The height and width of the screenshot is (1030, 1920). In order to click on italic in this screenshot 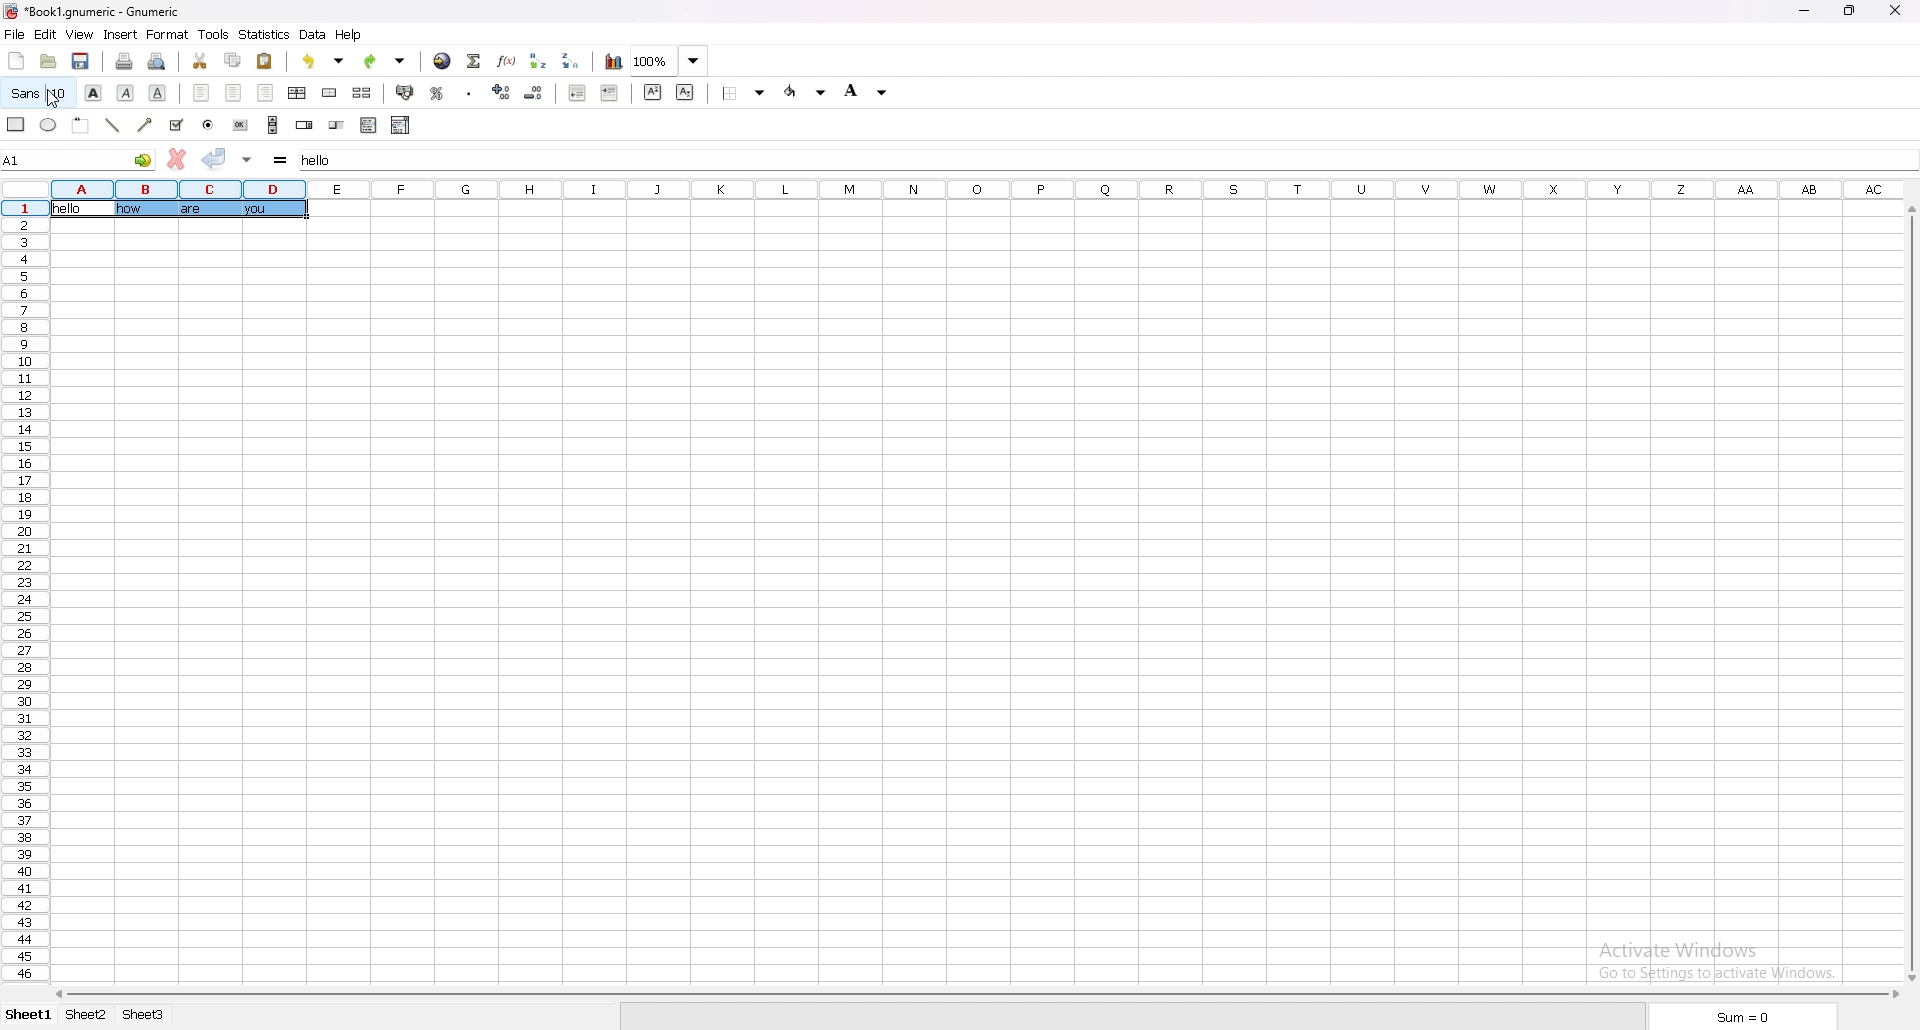, I will do `click(125, 92)`.